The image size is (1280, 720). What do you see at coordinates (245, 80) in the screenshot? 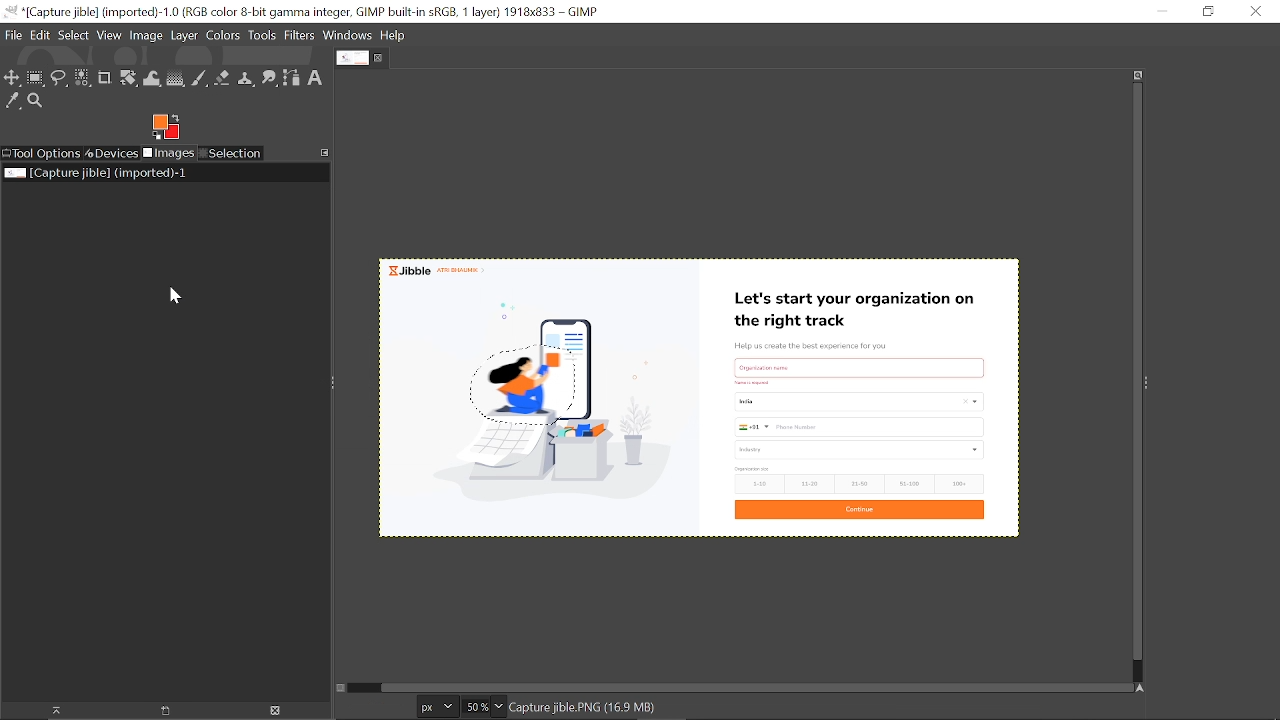
I see `Clone tool` at bounding box center [245, 80].